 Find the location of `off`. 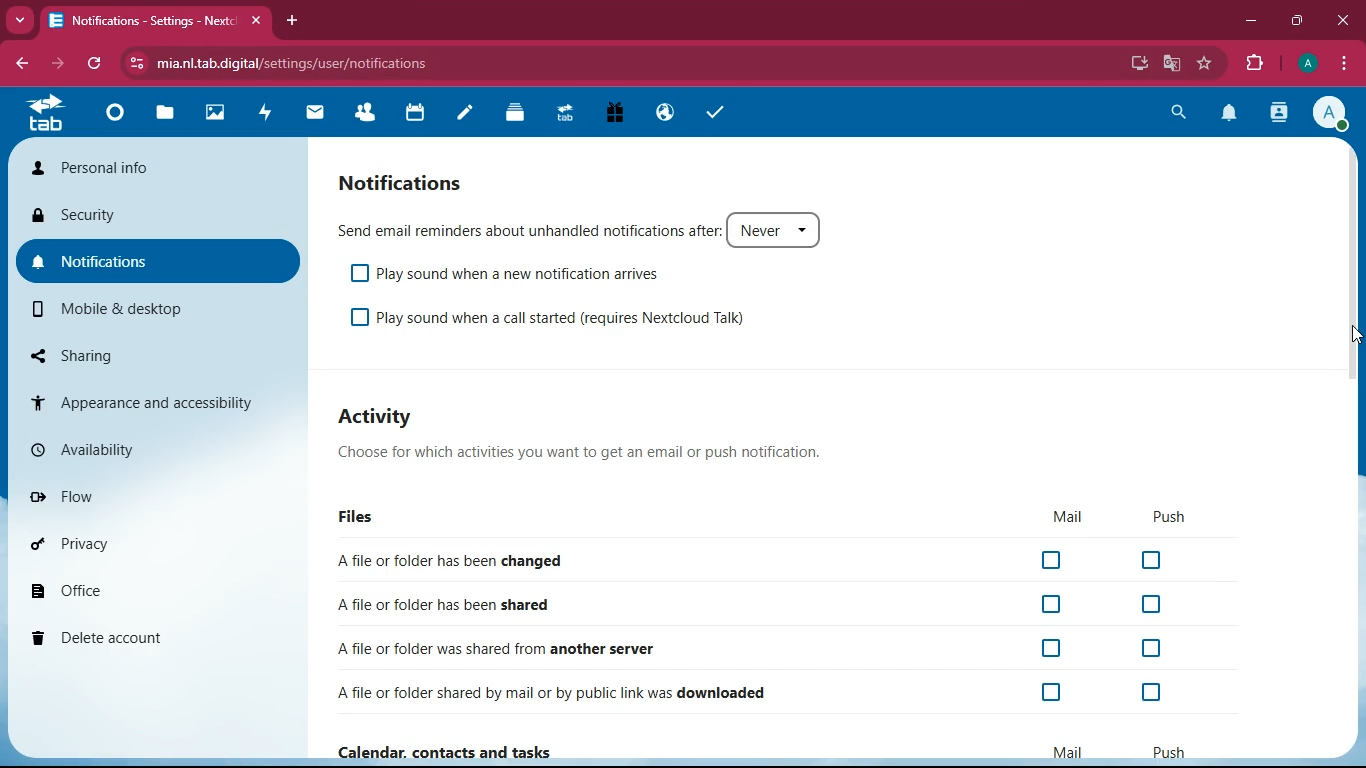

off is located at coordinates (1155, 561).